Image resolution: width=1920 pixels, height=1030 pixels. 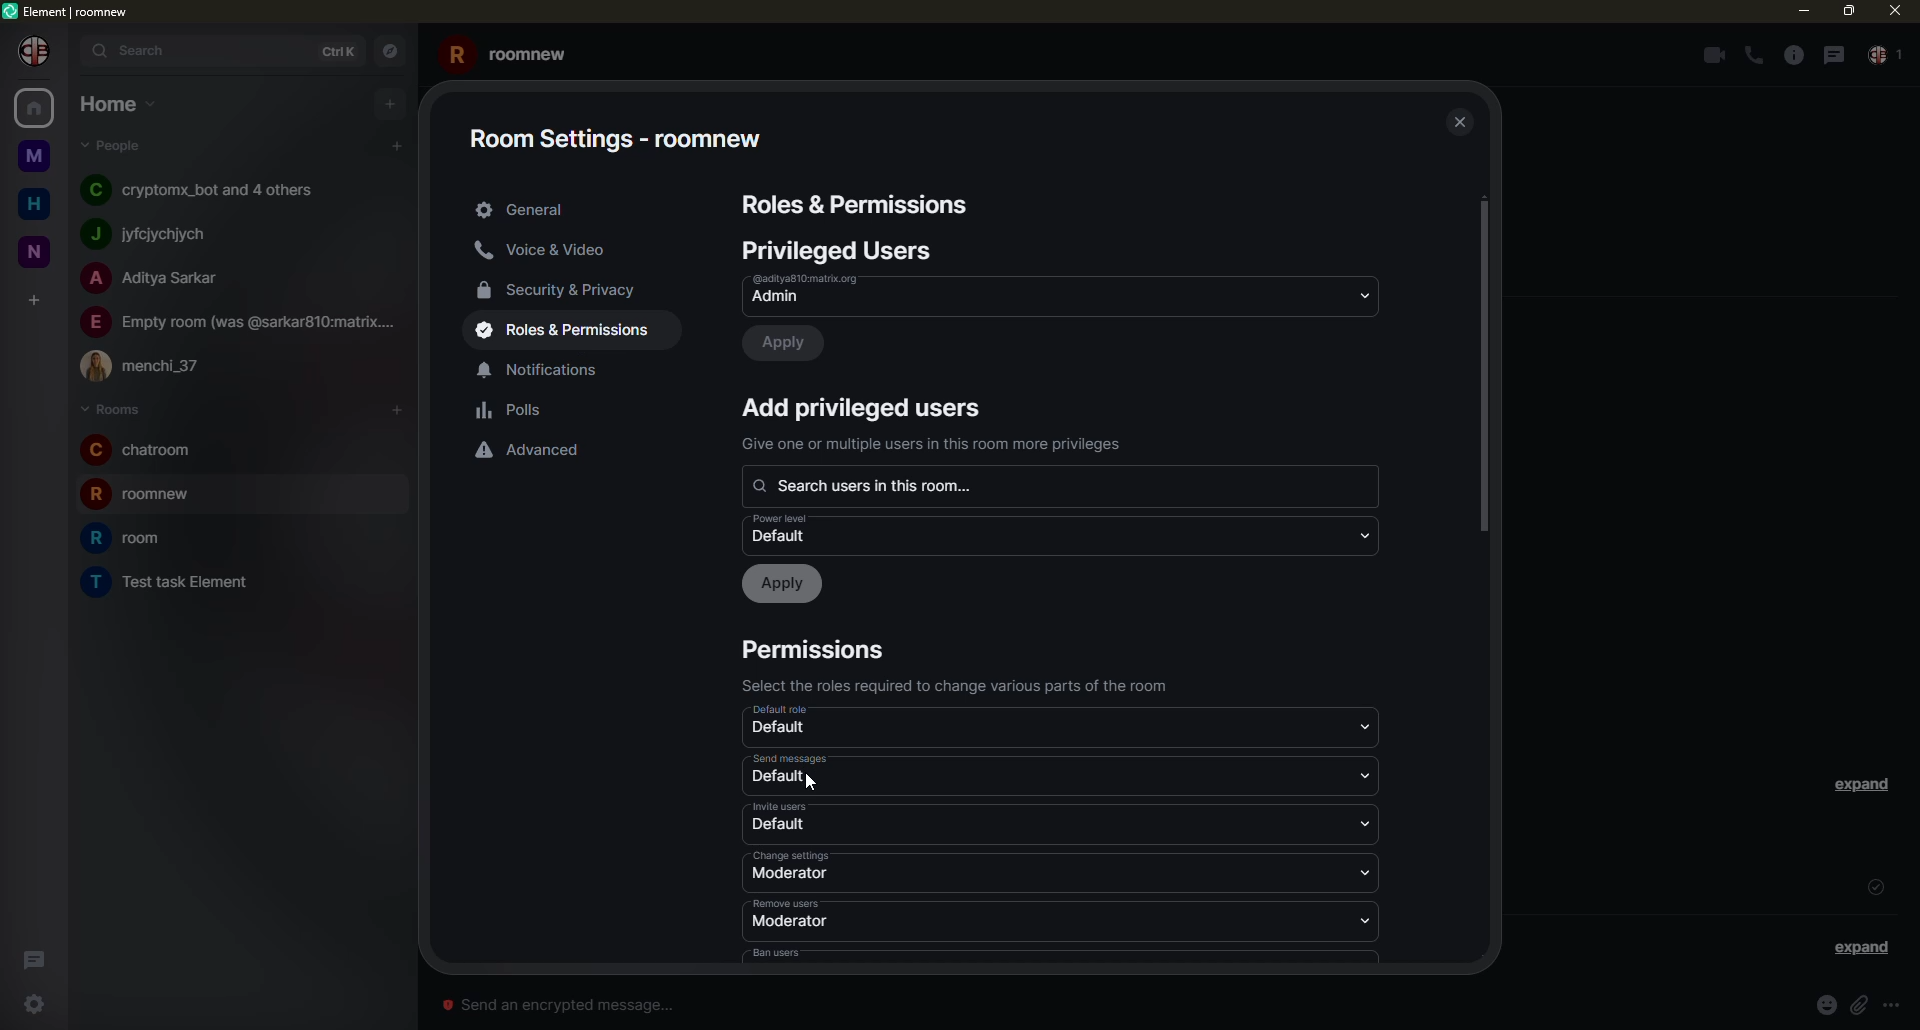 What do you see at coordinates (1886, 57) in the screenshot?
I see `people` at bounding box center [1886, 57].